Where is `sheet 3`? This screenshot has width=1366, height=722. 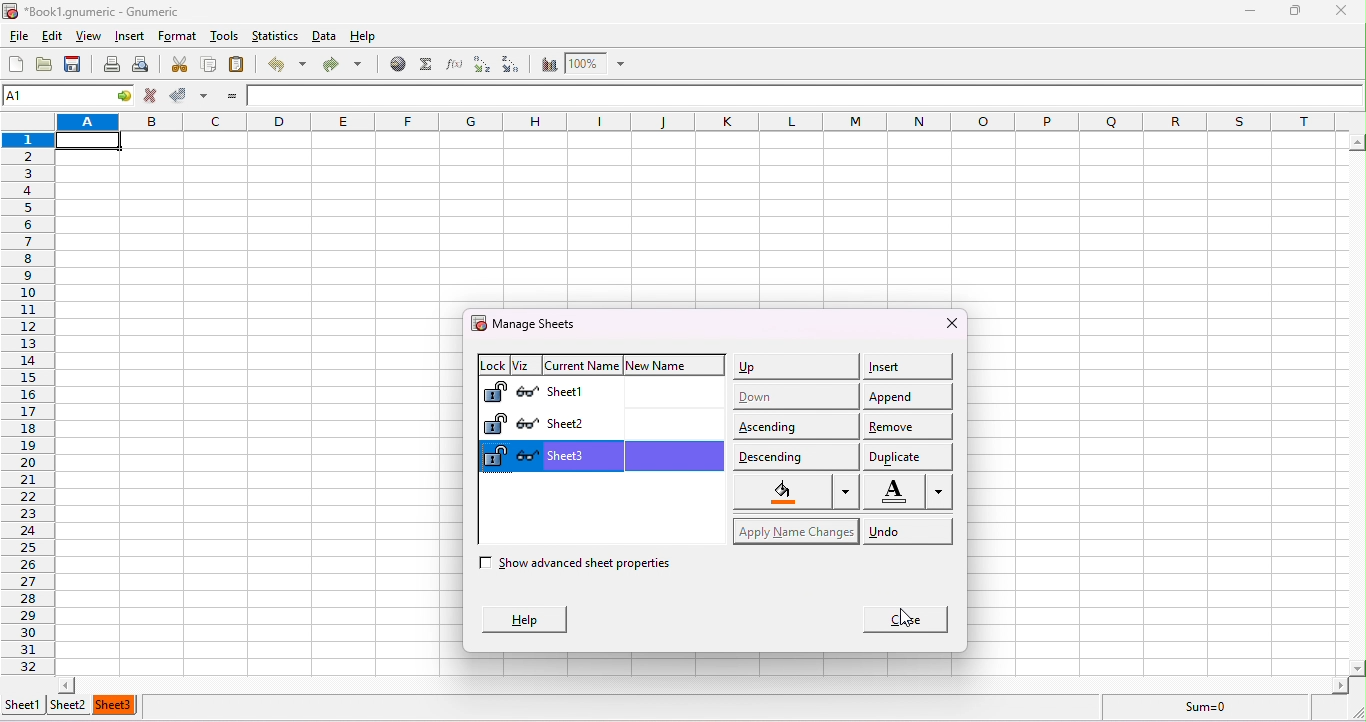
sheet 3 is located at coordinates (634, 455).